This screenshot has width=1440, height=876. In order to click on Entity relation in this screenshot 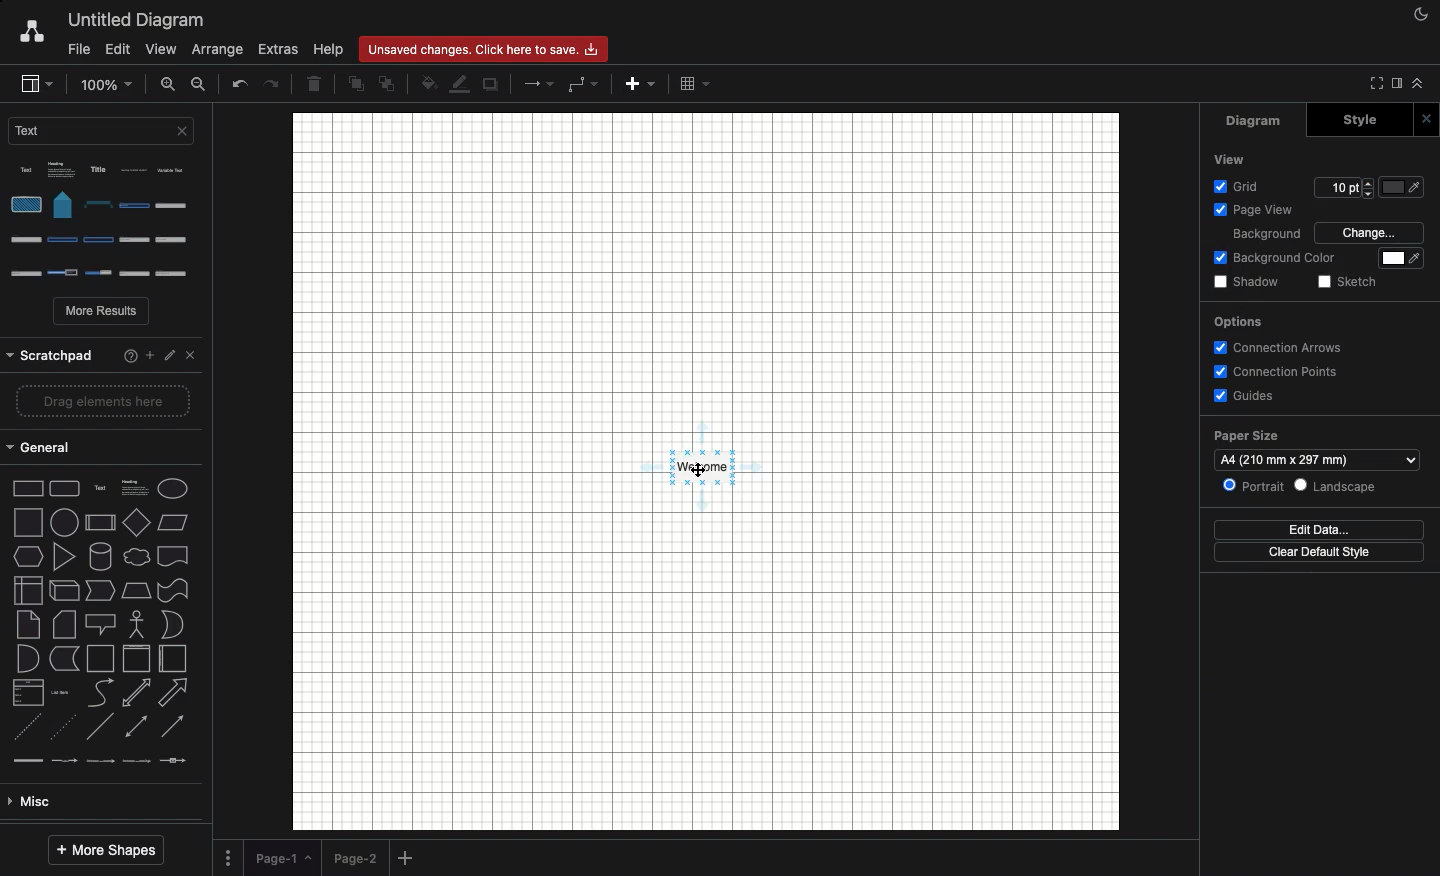, I will do `click(65, 802)`.